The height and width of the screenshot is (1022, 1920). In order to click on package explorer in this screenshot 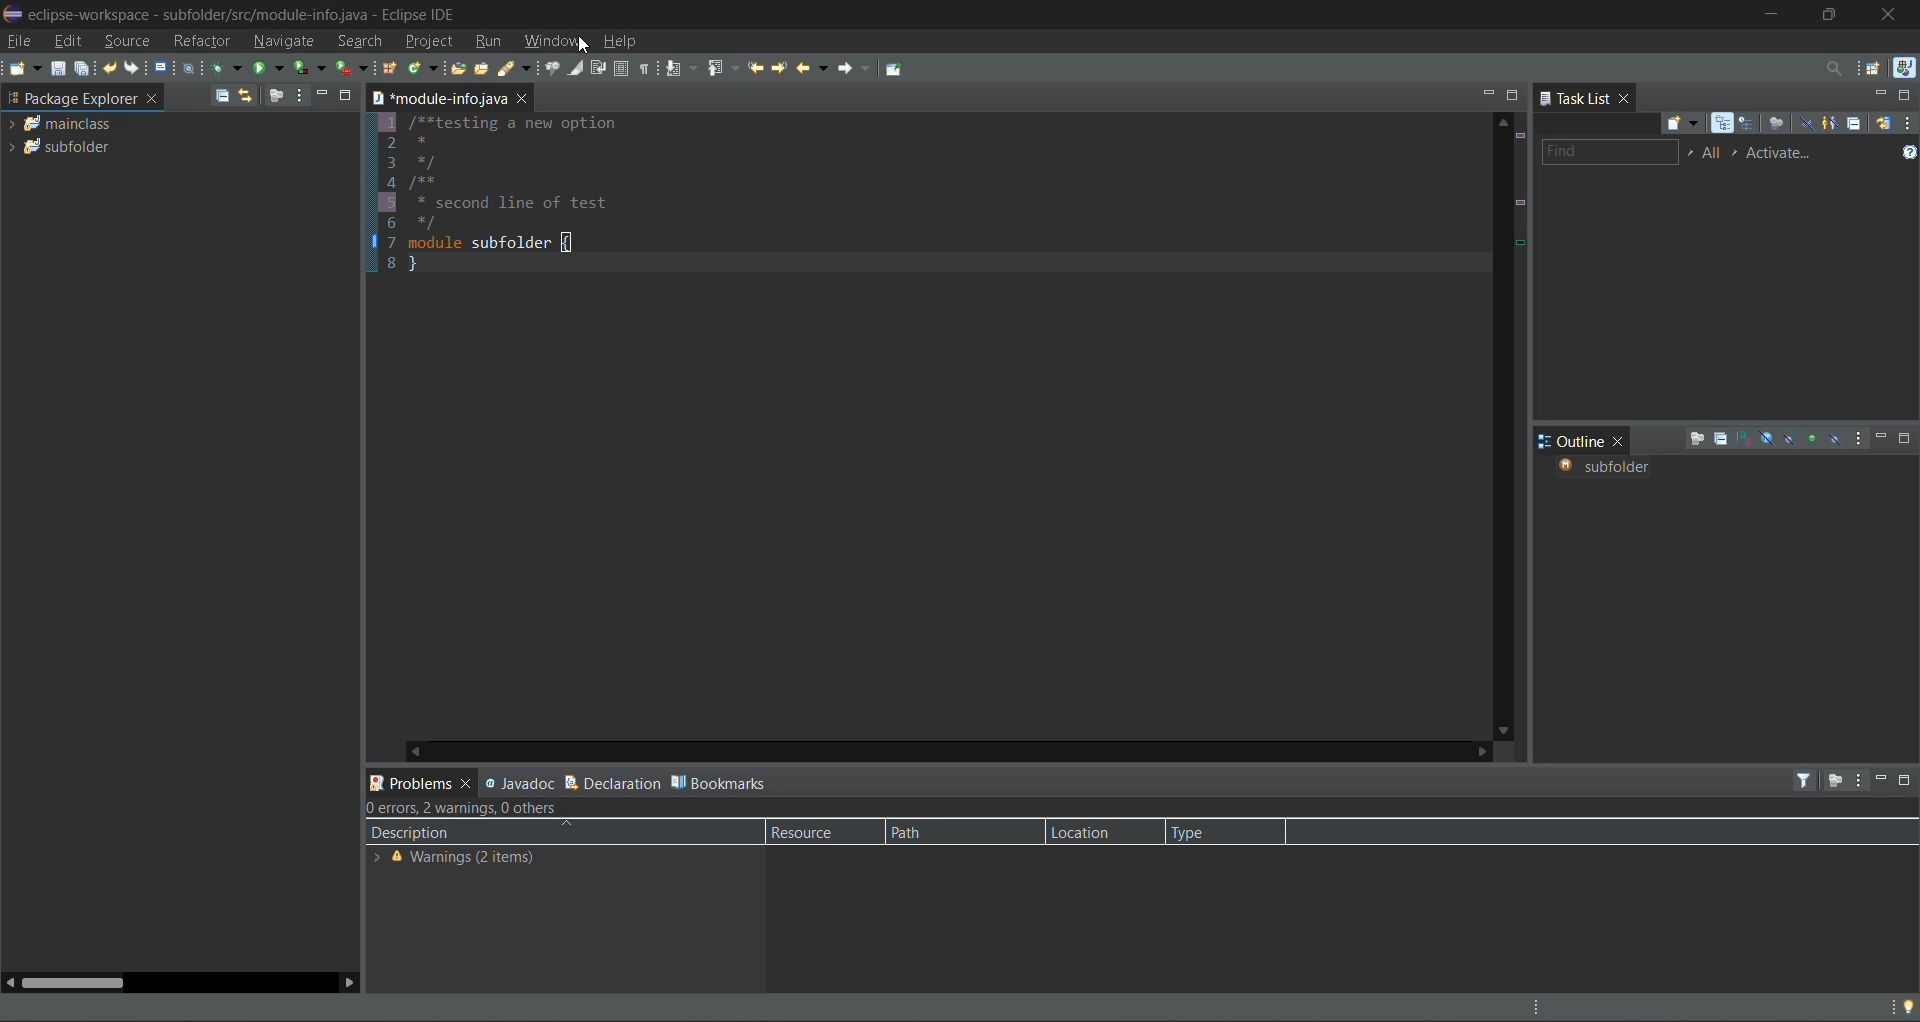, I will do `click(71, 98)`.